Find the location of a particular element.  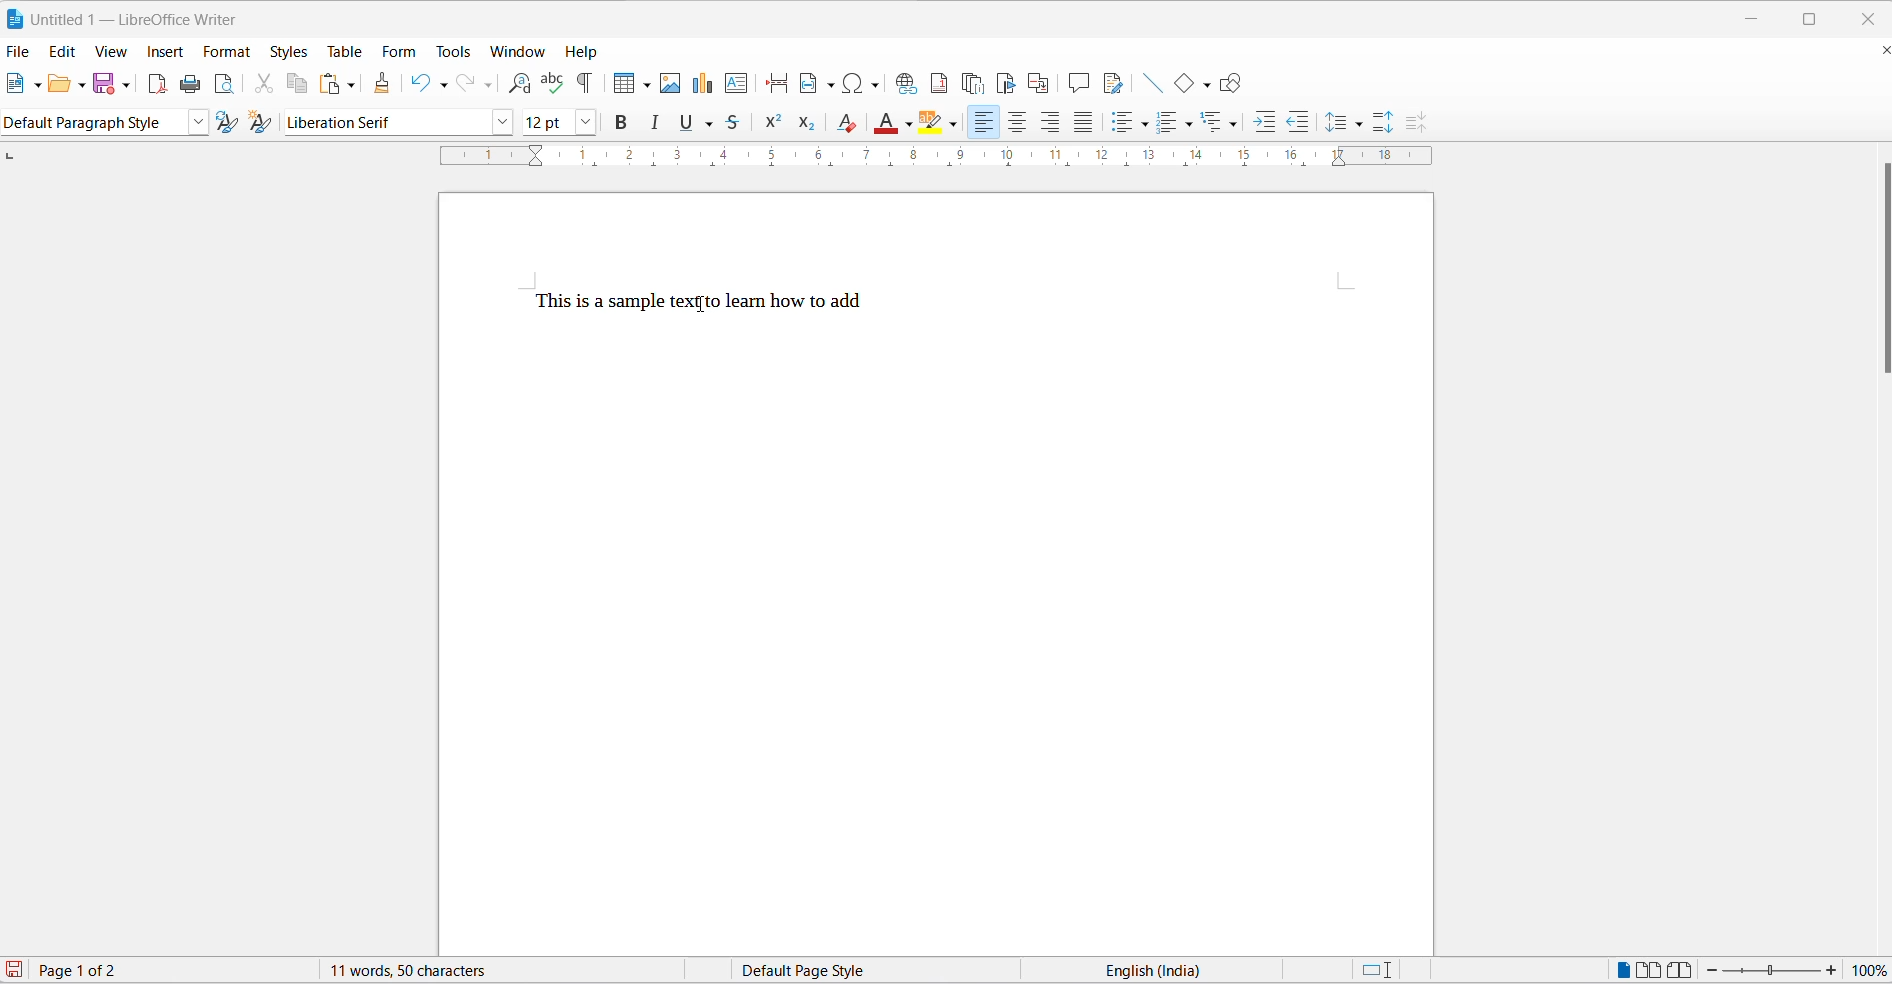

insert field is located at coordinates (818, 82).